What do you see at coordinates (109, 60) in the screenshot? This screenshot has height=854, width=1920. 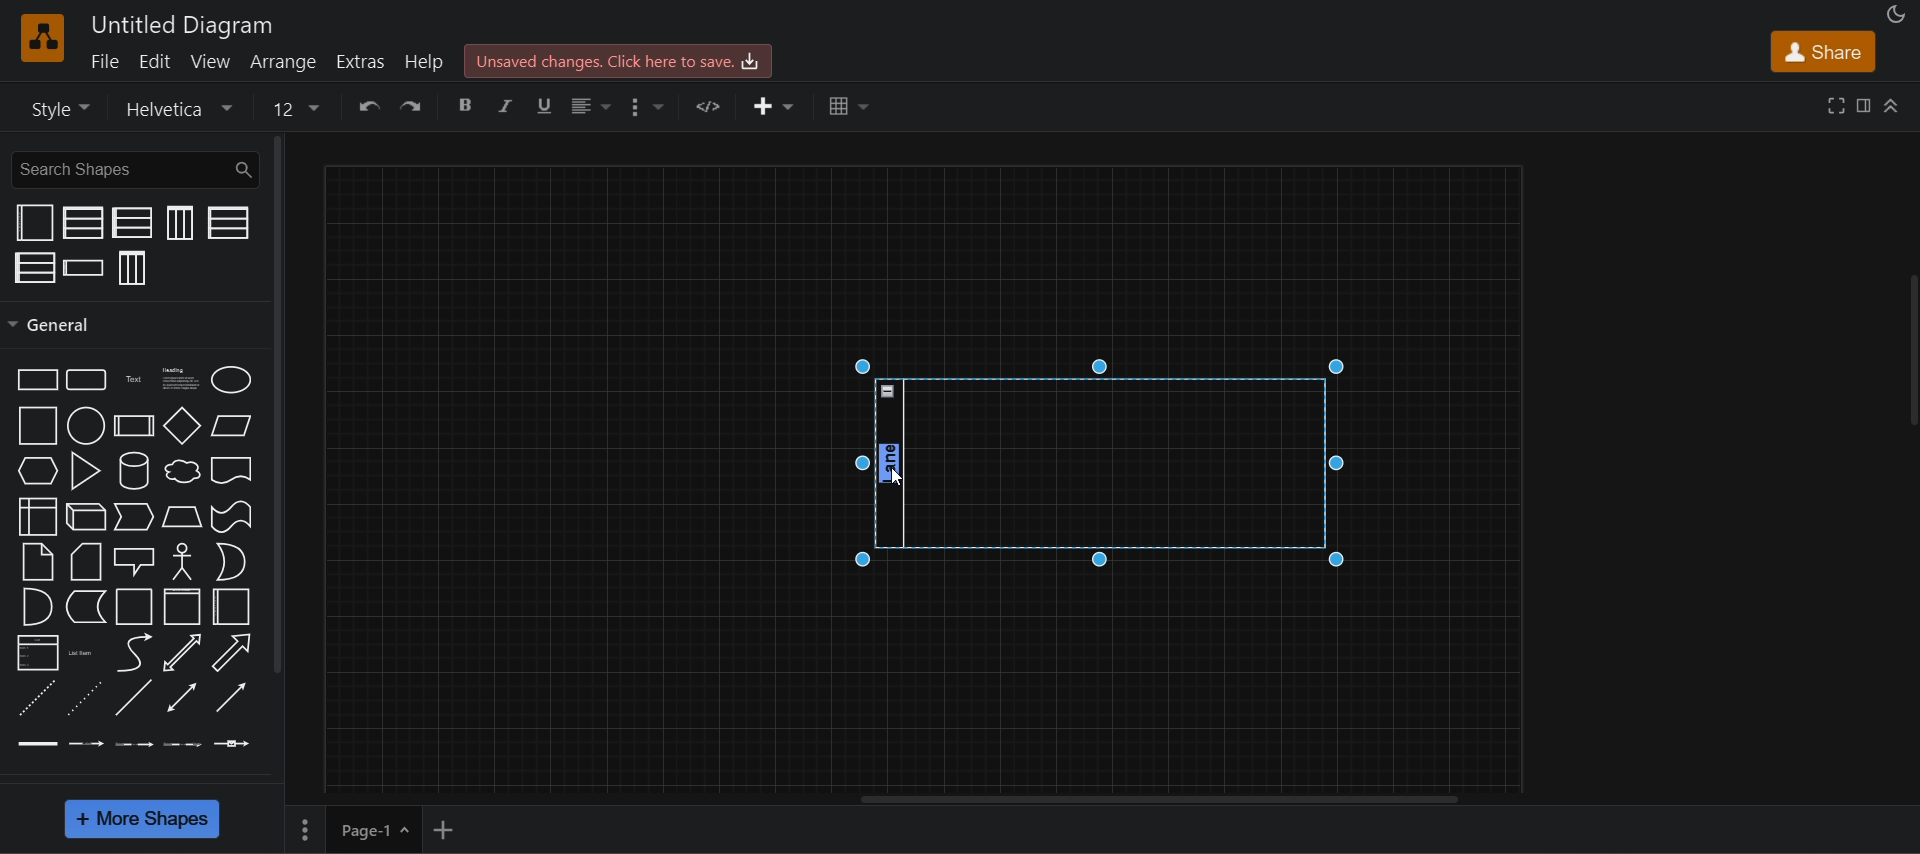 I see `file` at bounding box center [109, 60].